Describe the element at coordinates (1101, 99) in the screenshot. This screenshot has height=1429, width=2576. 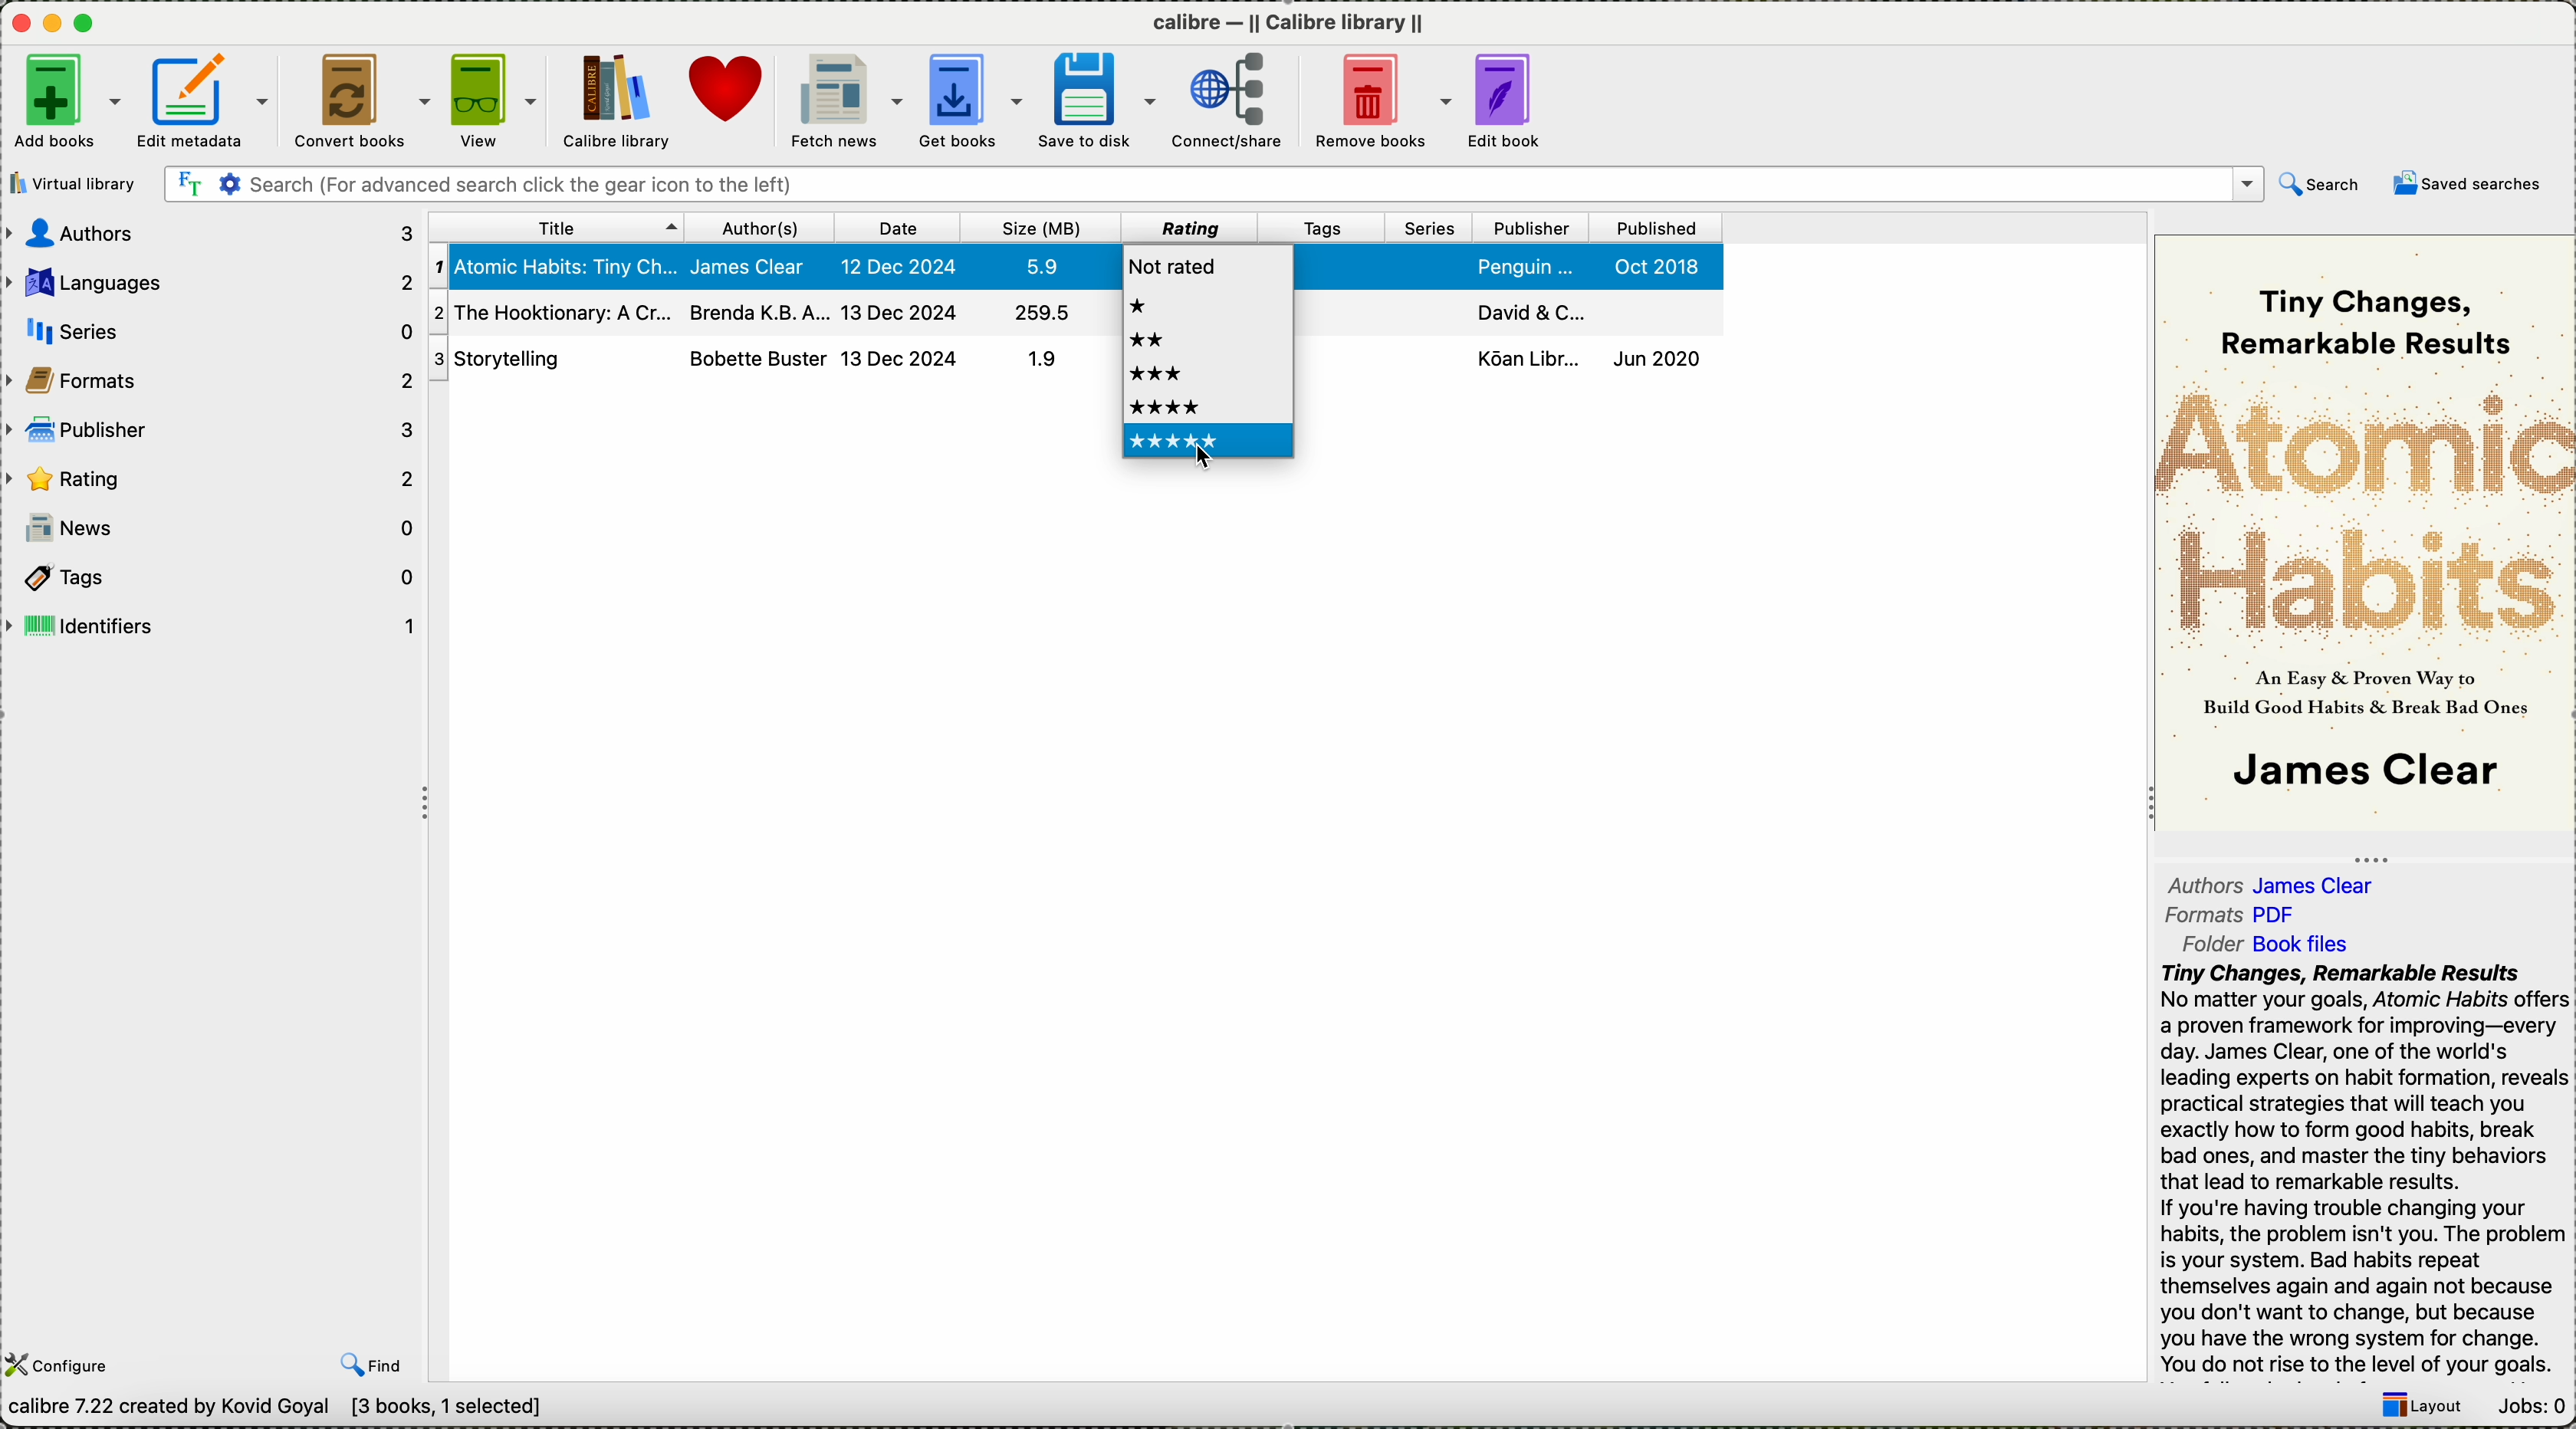
I see `save to disk` at that location.